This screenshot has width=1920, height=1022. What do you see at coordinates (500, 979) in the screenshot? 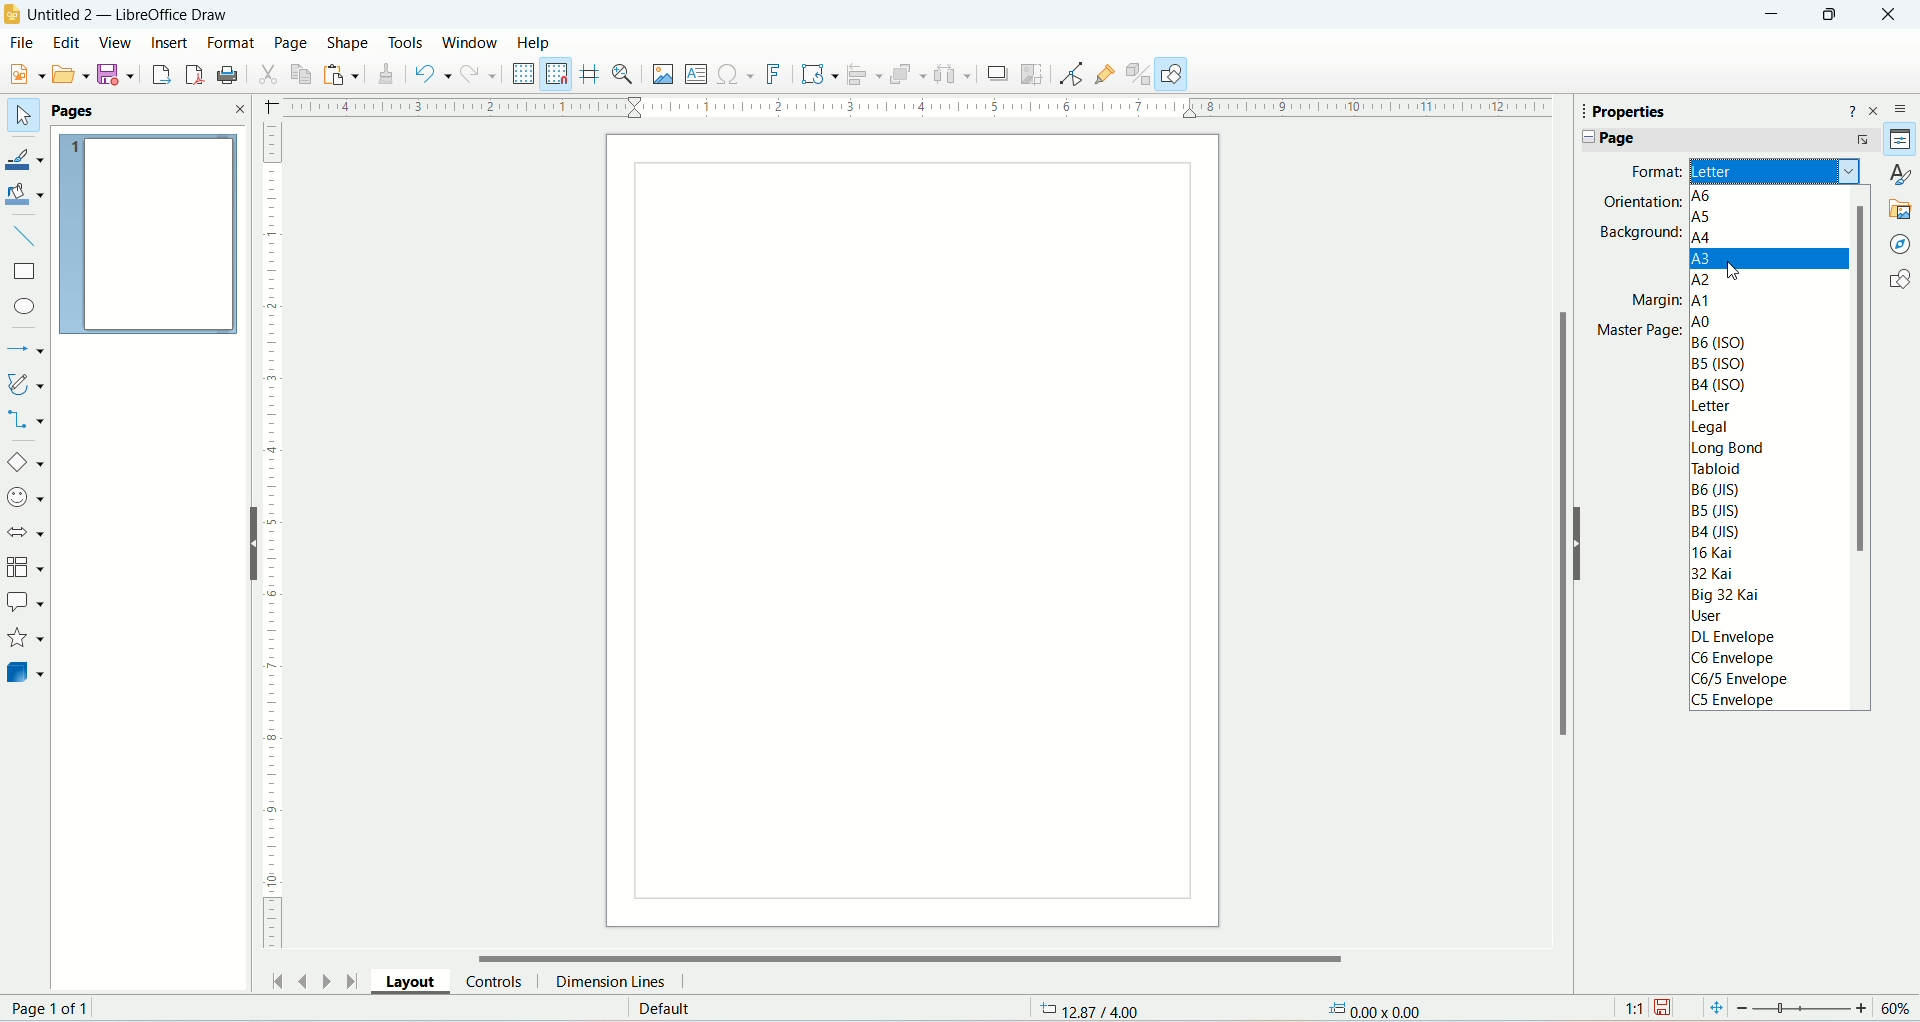
I see `controls` at bounding box center [500, 979].